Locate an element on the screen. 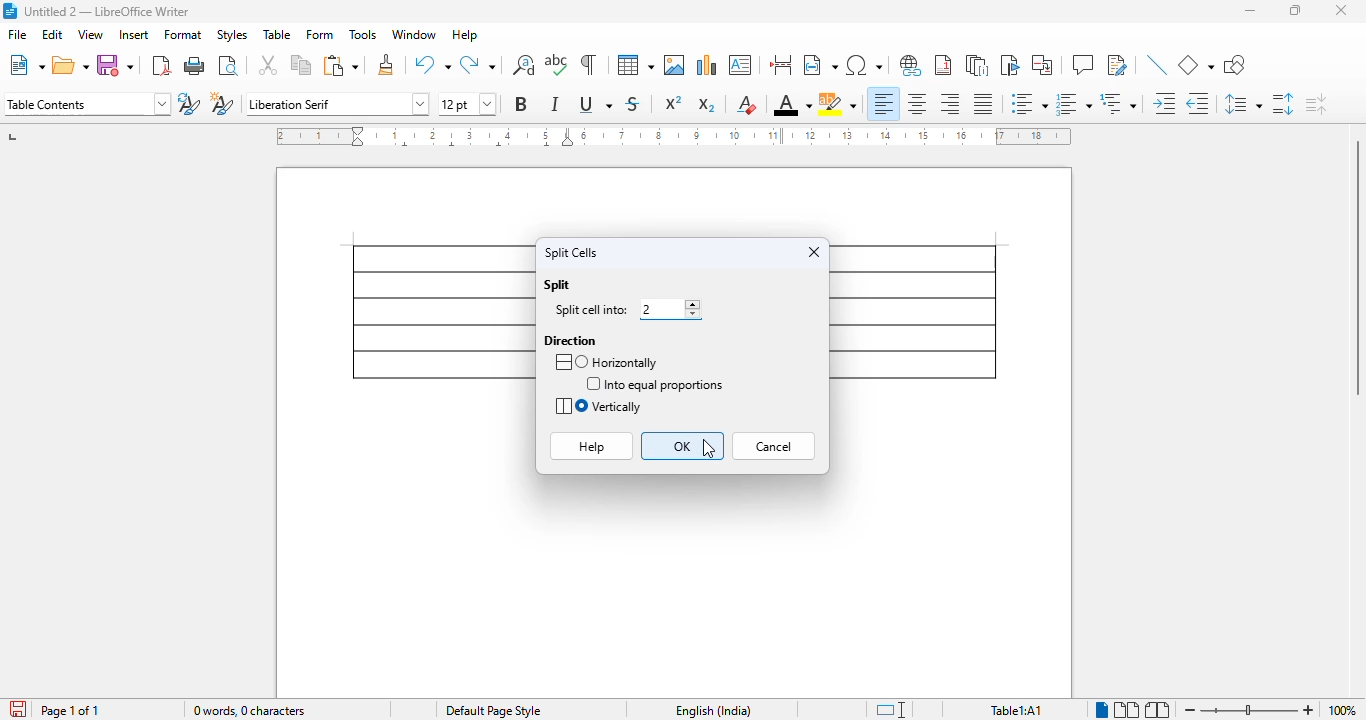  insert page break is located at coordinates (781, 65).